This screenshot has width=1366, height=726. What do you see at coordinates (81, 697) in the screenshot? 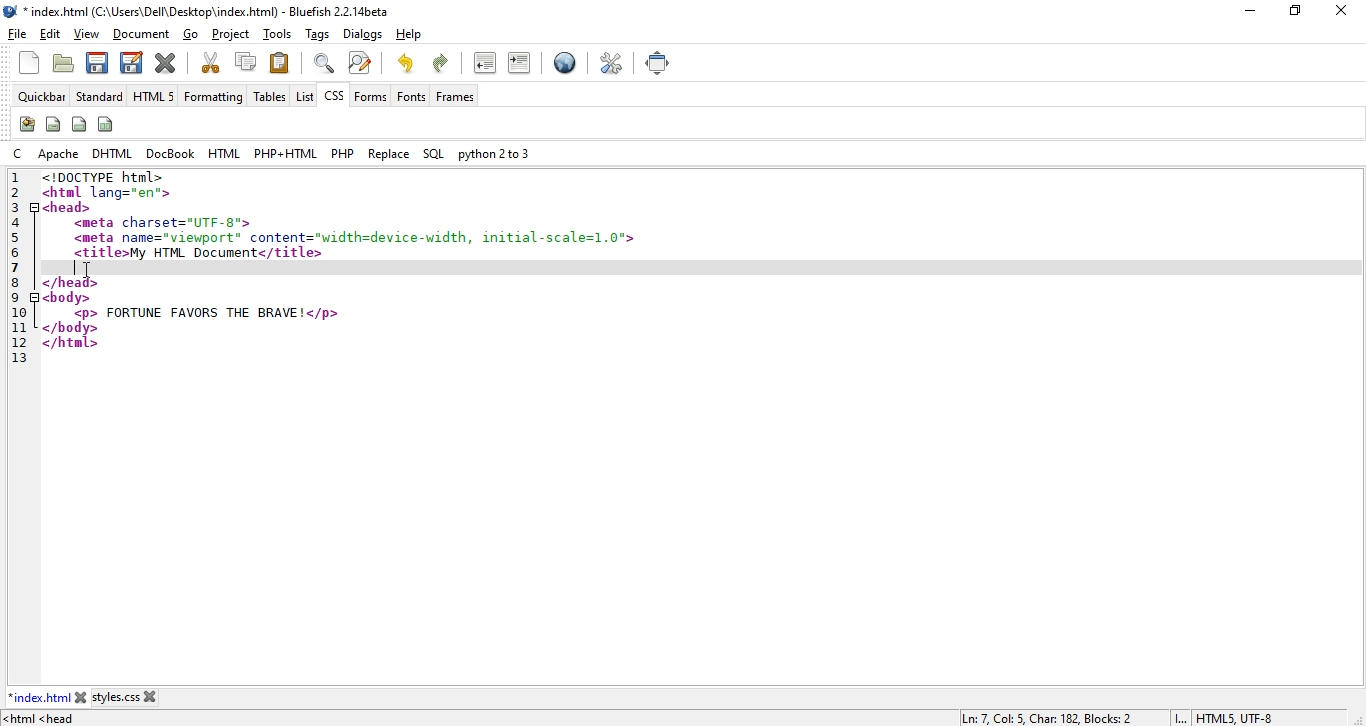
I see `close` at bounding box center [81, 697].